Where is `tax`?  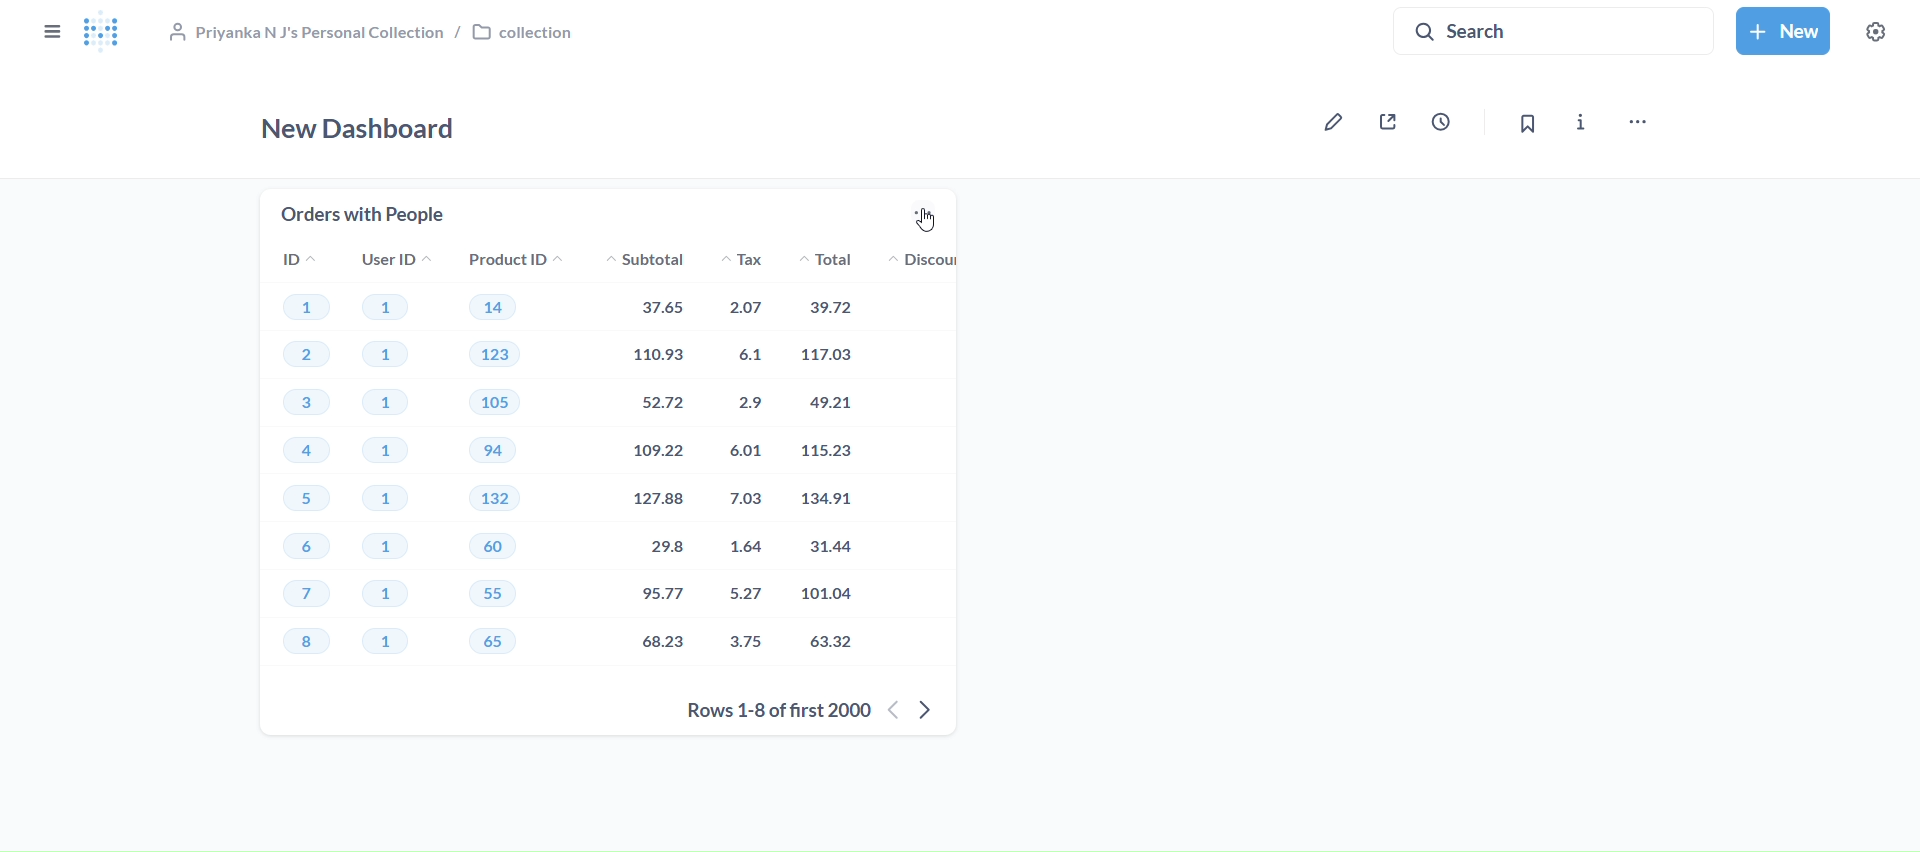
tax is located at coordinates (762, 463).